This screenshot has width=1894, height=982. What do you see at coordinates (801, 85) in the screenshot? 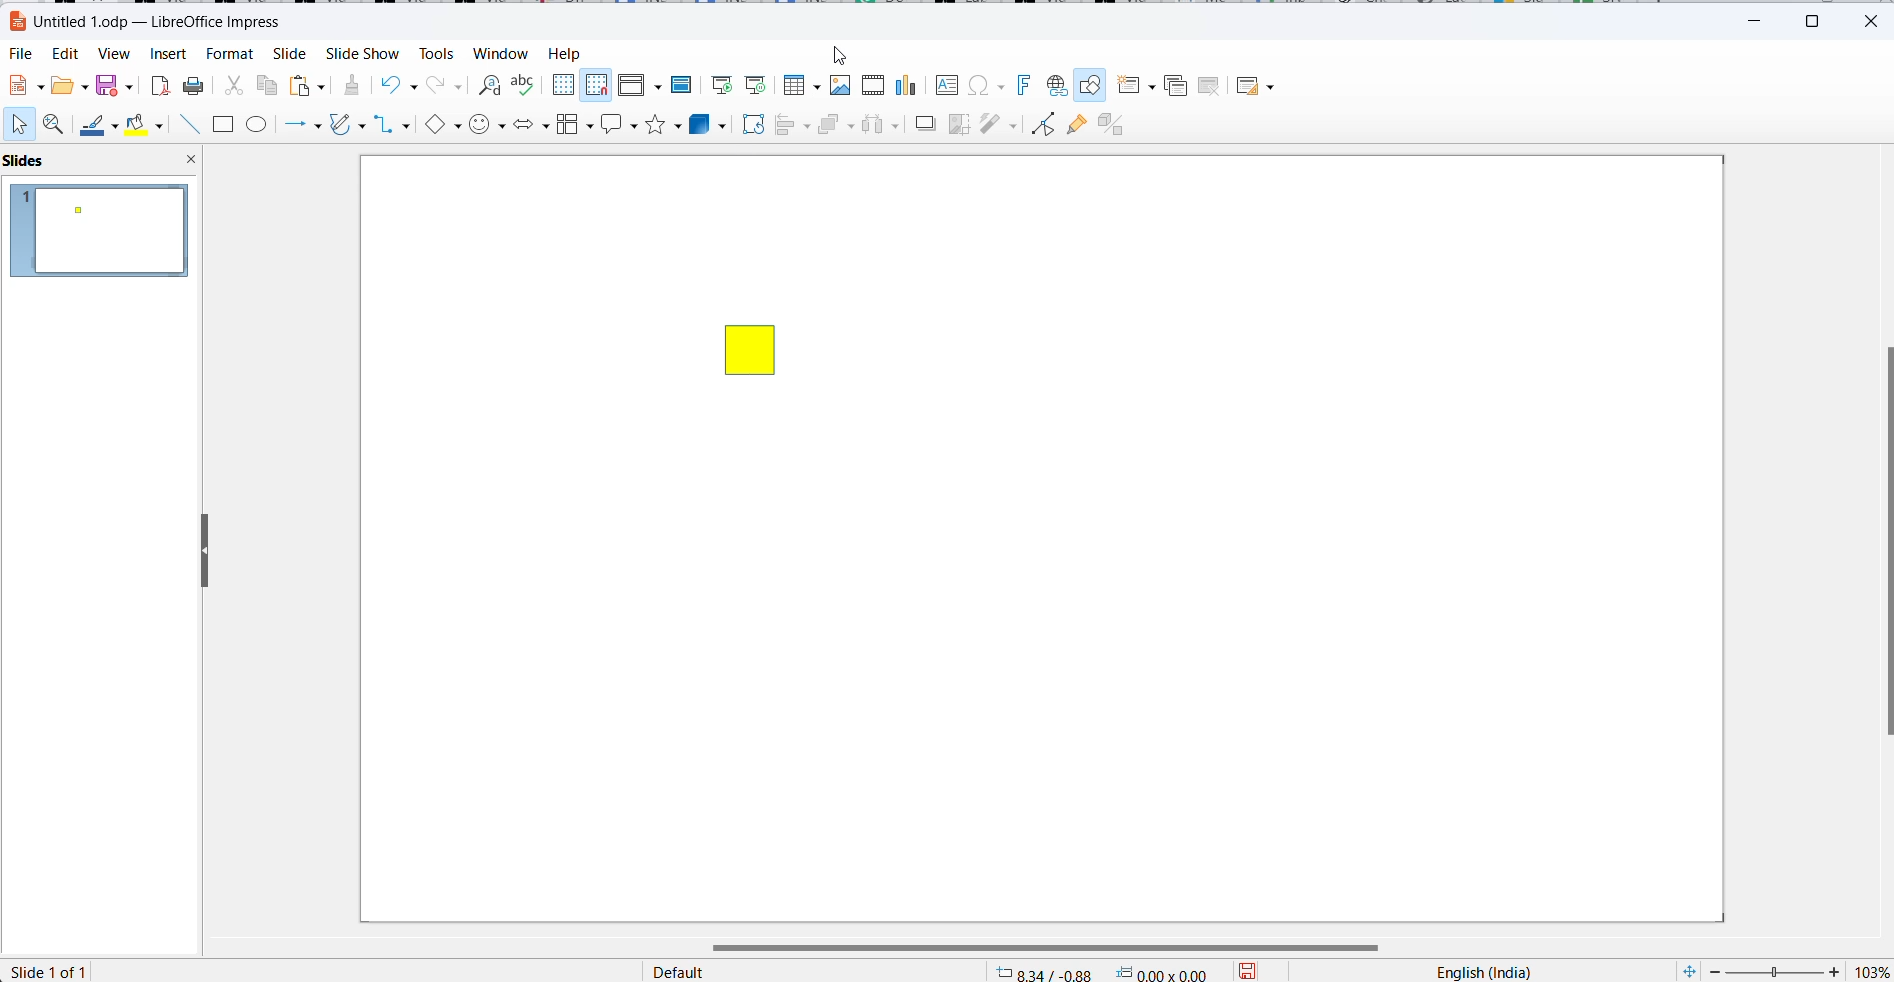
I see `Insert table` at bounding box center [801, 85].